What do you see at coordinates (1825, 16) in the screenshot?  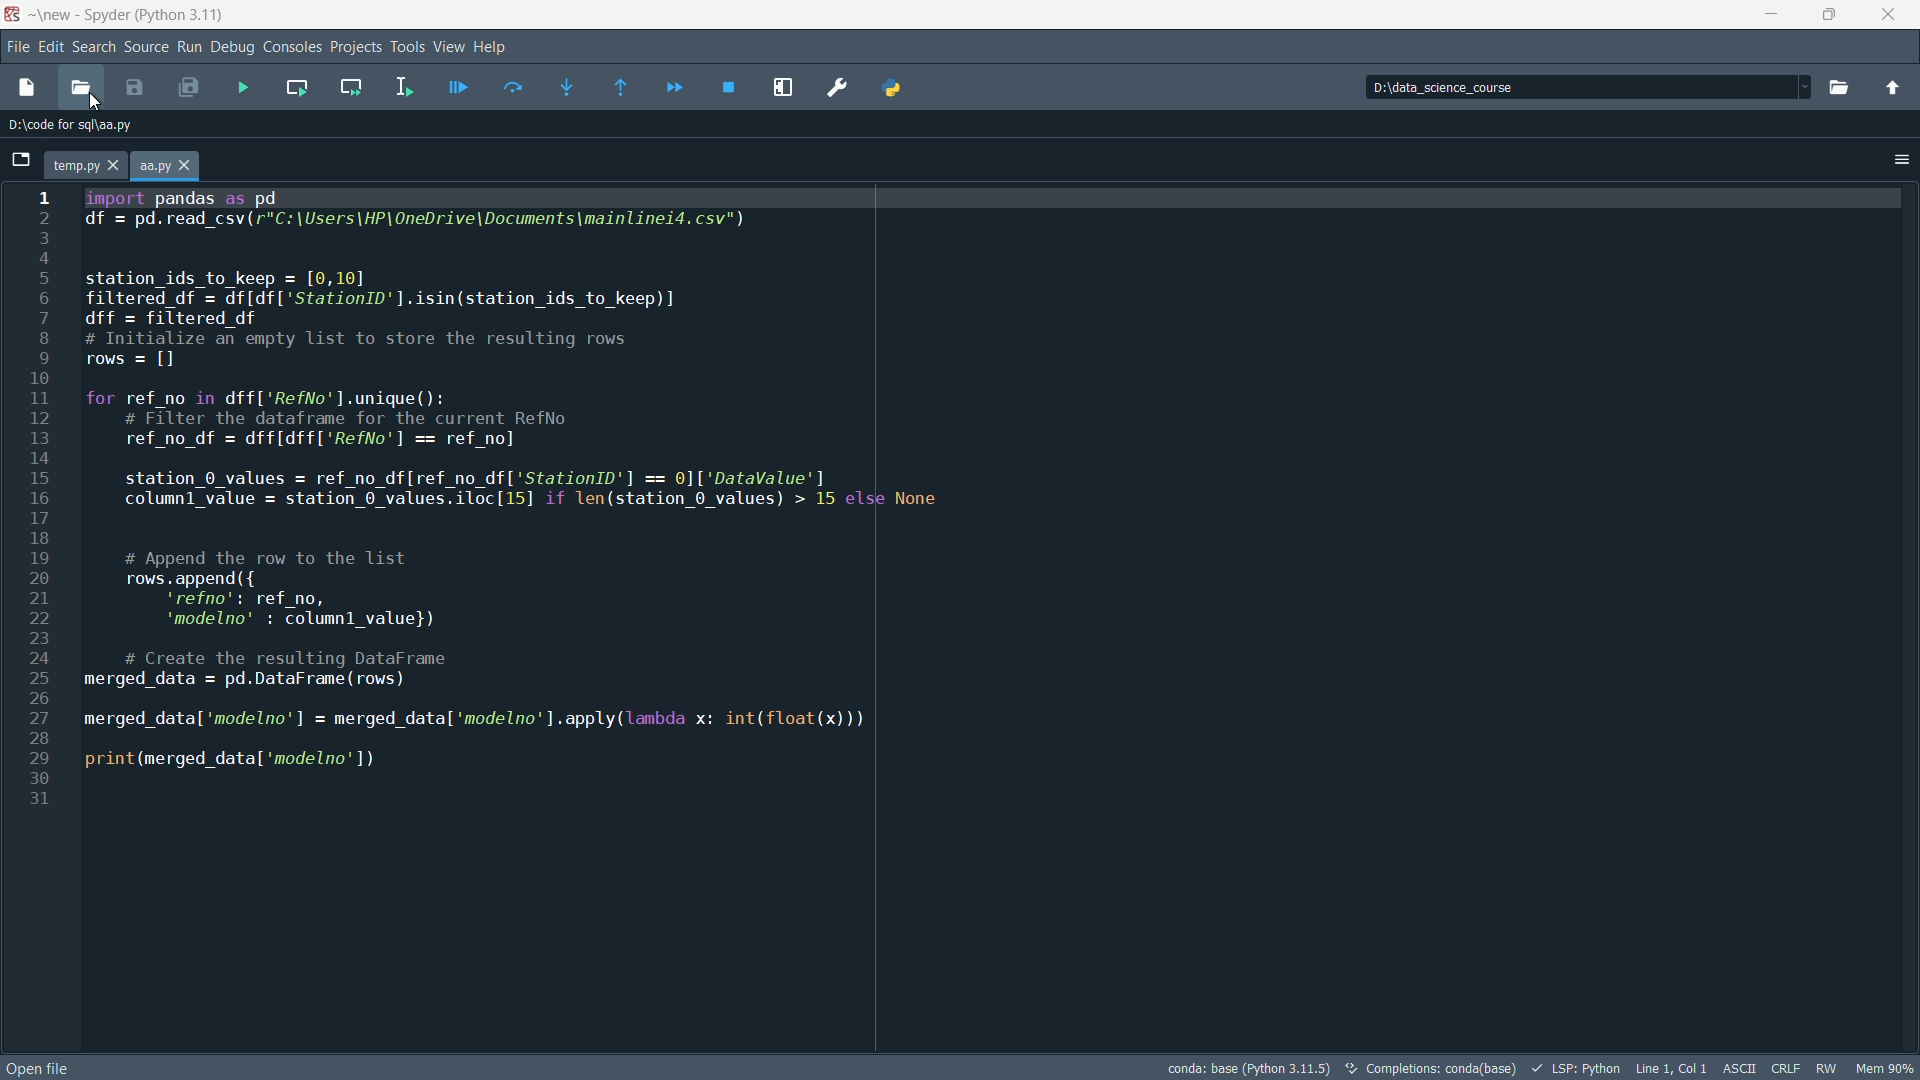 I see `maximize` at bounding box center [1825, 16].